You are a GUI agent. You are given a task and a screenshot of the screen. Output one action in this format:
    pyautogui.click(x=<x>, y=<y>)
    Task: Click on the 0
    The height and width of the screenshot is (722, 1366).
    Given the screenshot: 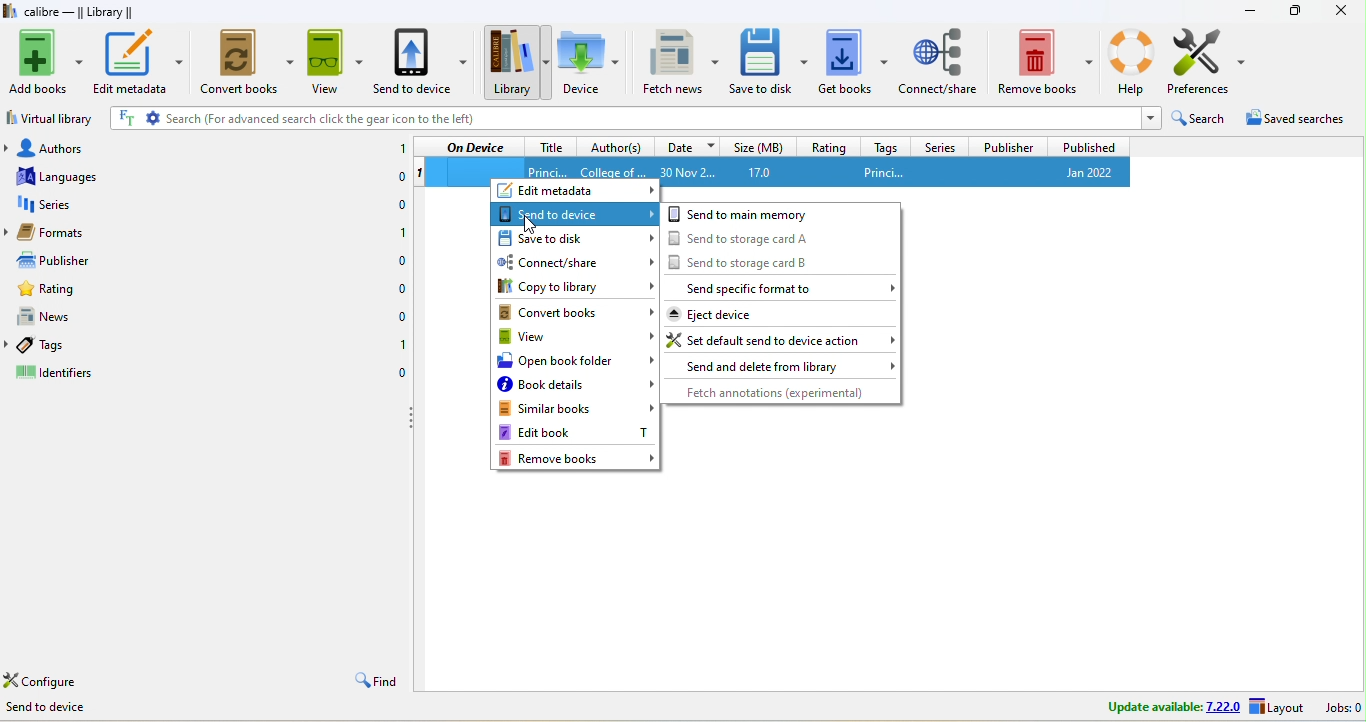 What is the action you would take?
    pyautogui.click(x=399, y=317)
    